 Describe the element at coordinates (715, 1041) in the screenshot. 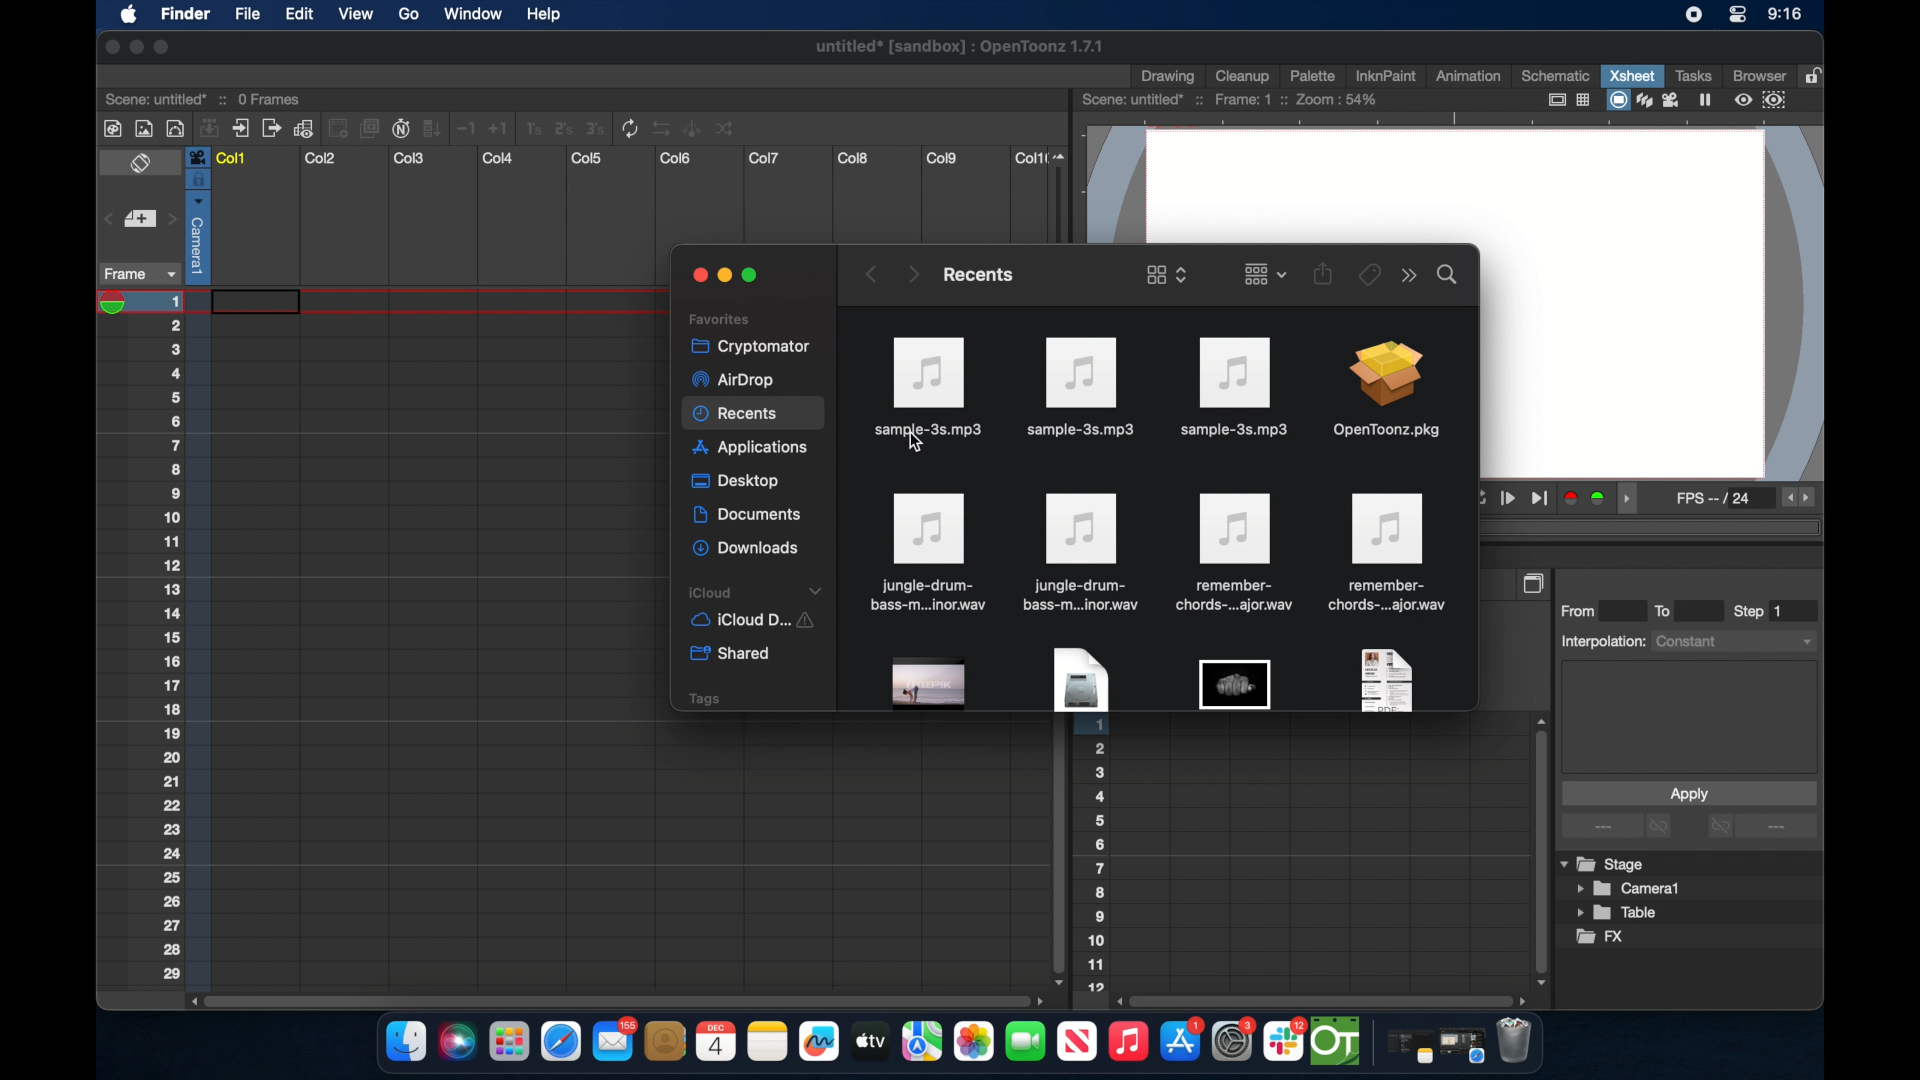

I see `calendar` at that location.